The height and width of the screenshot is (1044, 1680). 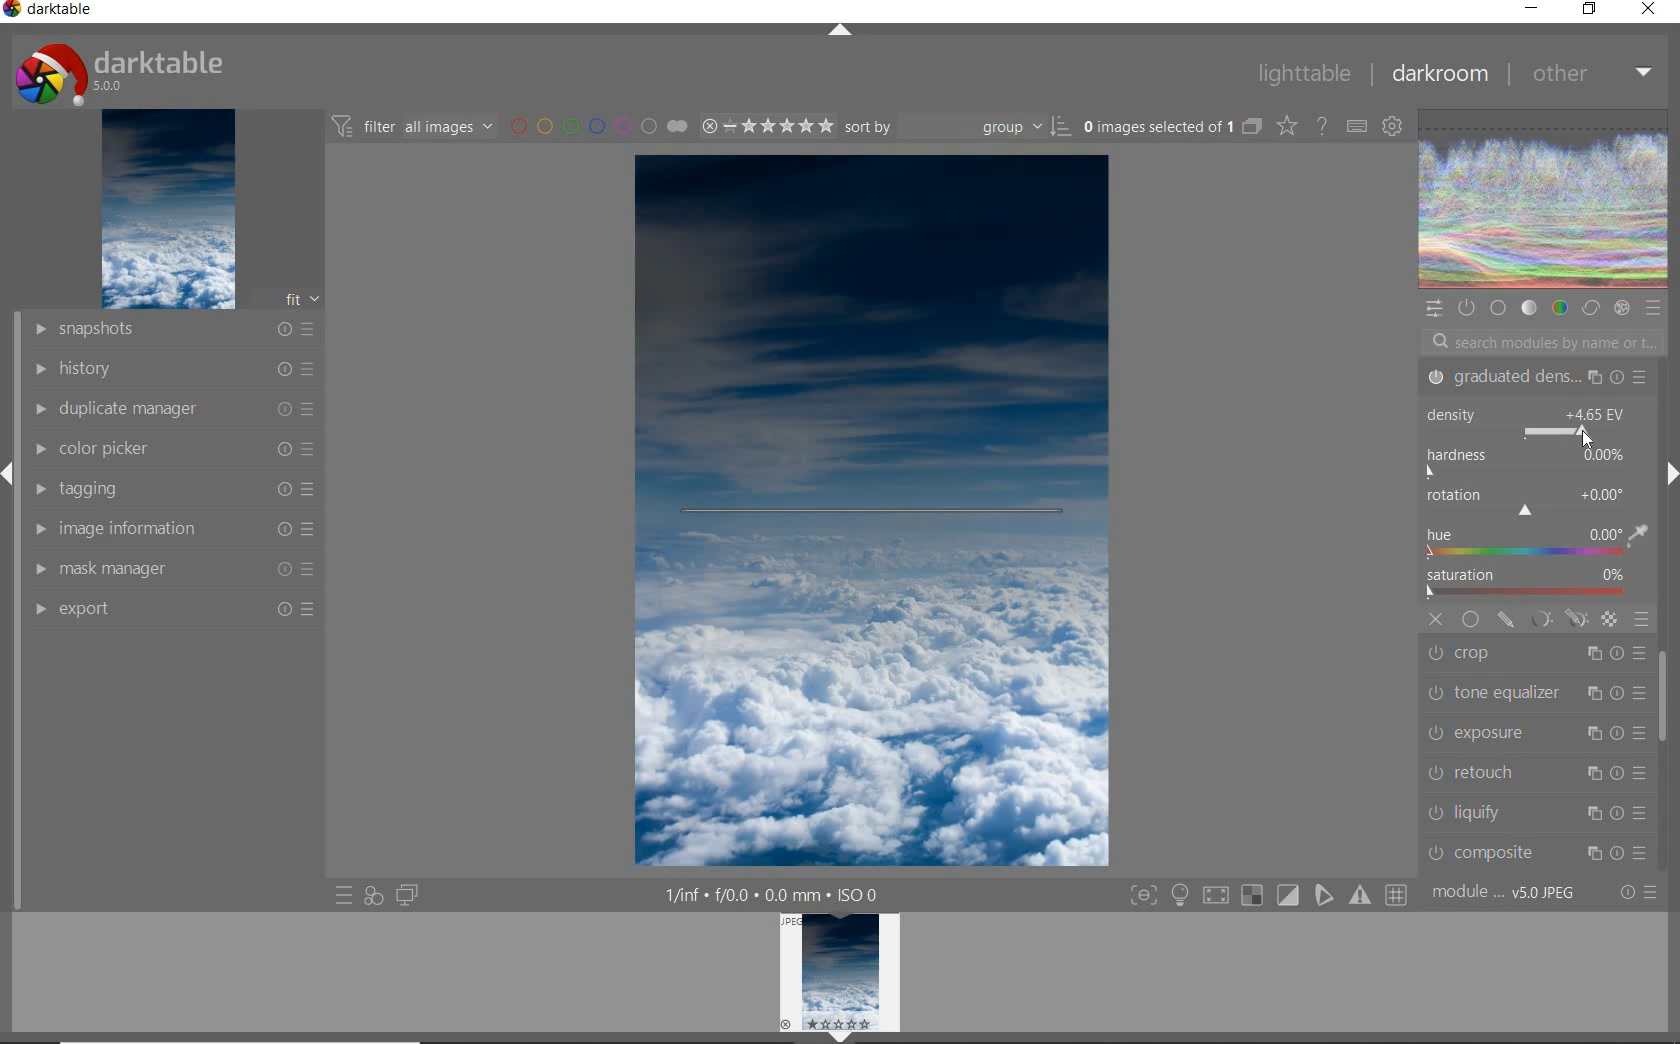 What do you see at coordinates (1537, 852) in the screenshot?
I see `composite` at bounding box center [1537, 852].